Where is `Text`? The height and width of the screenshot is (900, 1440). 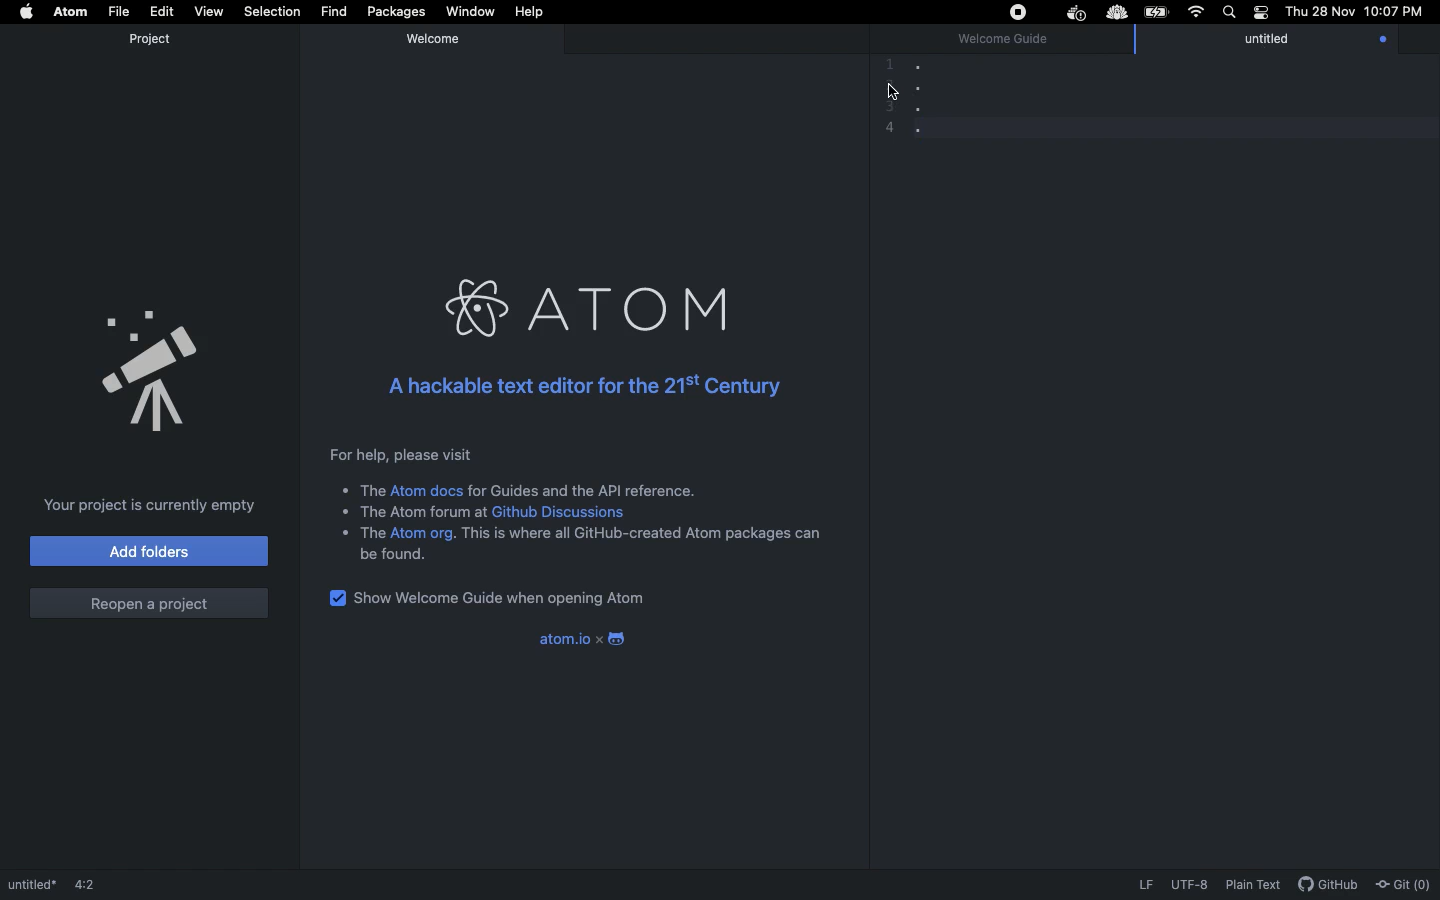 Text is located at coordinates (584, 489).